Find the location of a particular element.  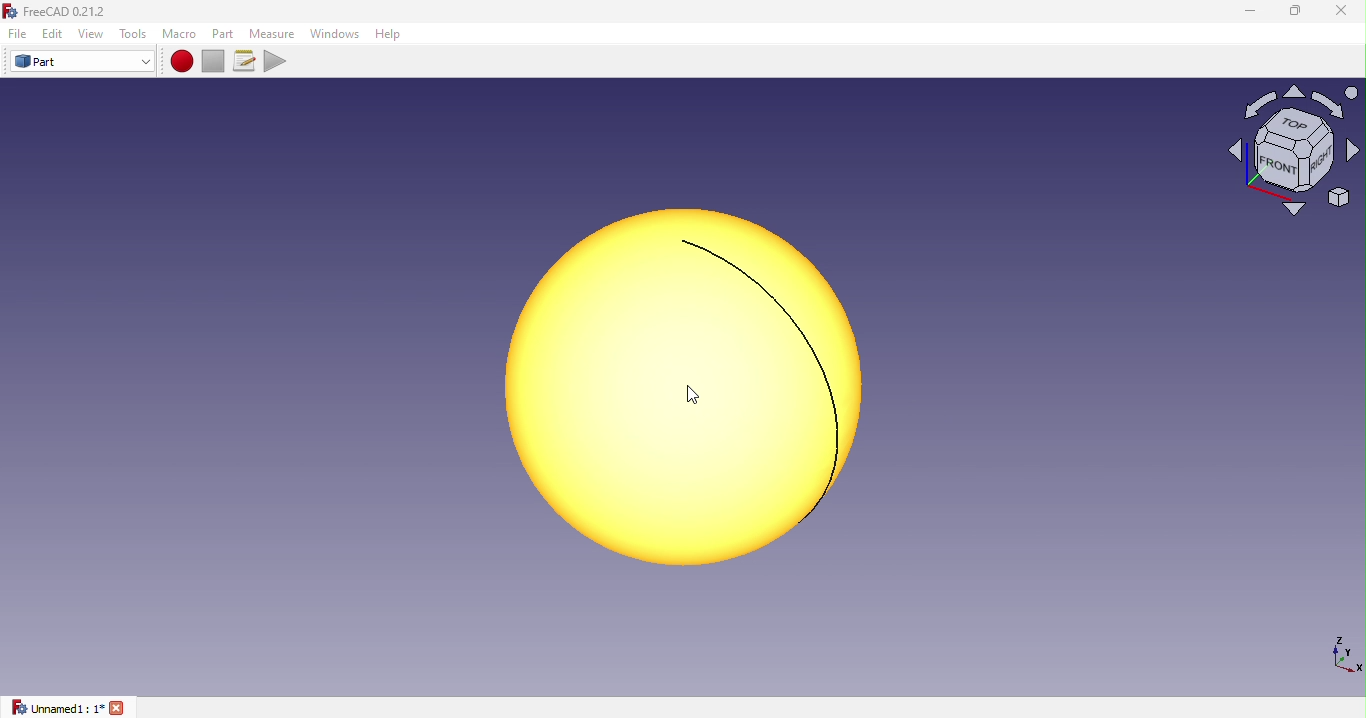

Stop Macro recording is located at coordinates (217, 60).